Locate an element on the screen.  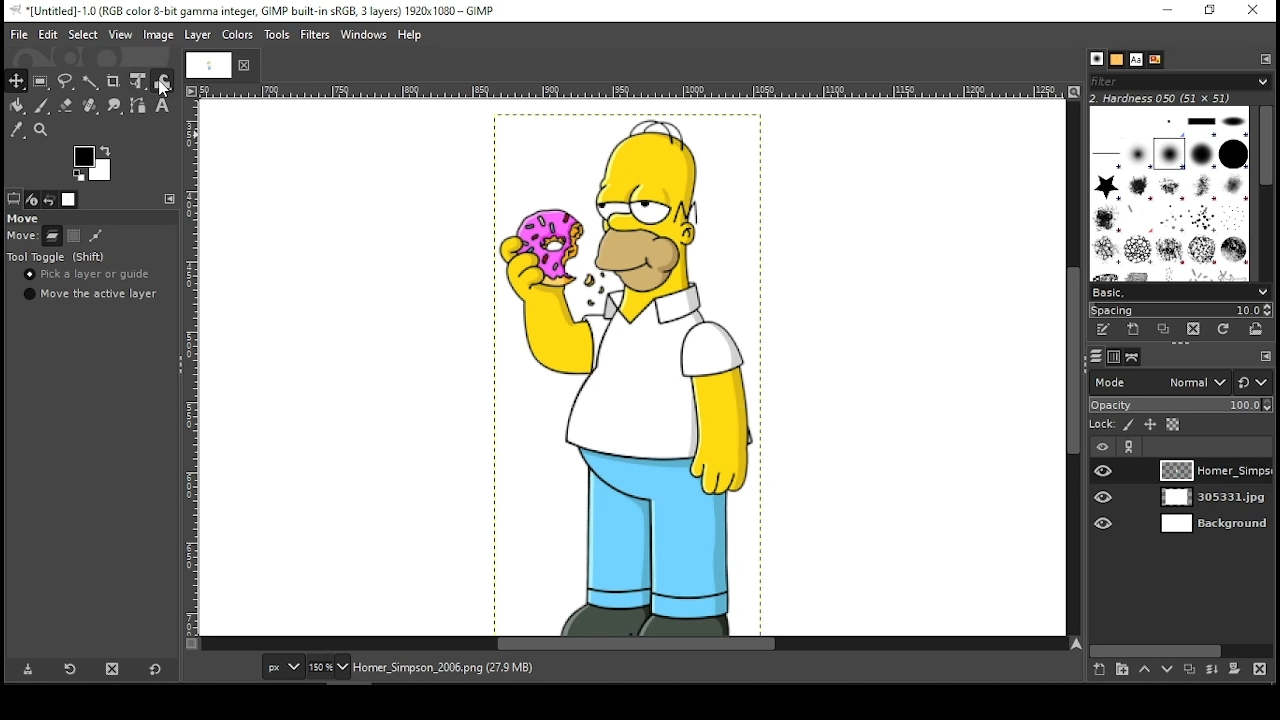
pick a layer or guide is located at coordinates (86, 274).